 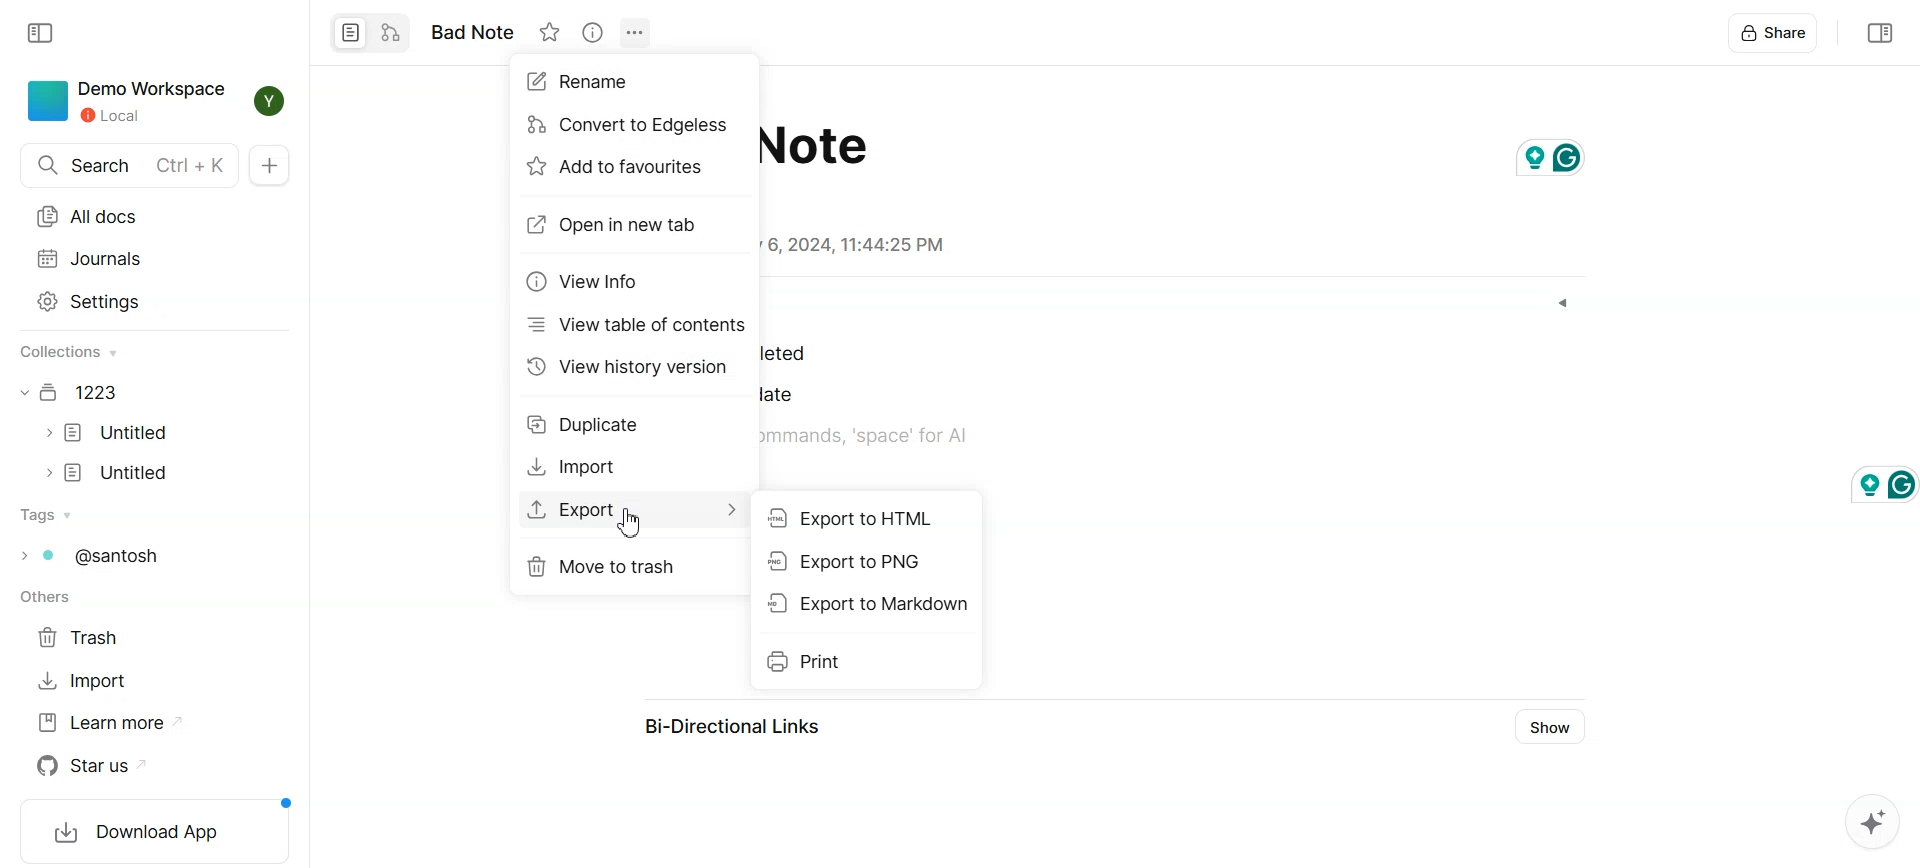 What do you see at coordinates (627, 167) in the screenshot?
I see `Add to favorites` at bounding box center [627, 167].